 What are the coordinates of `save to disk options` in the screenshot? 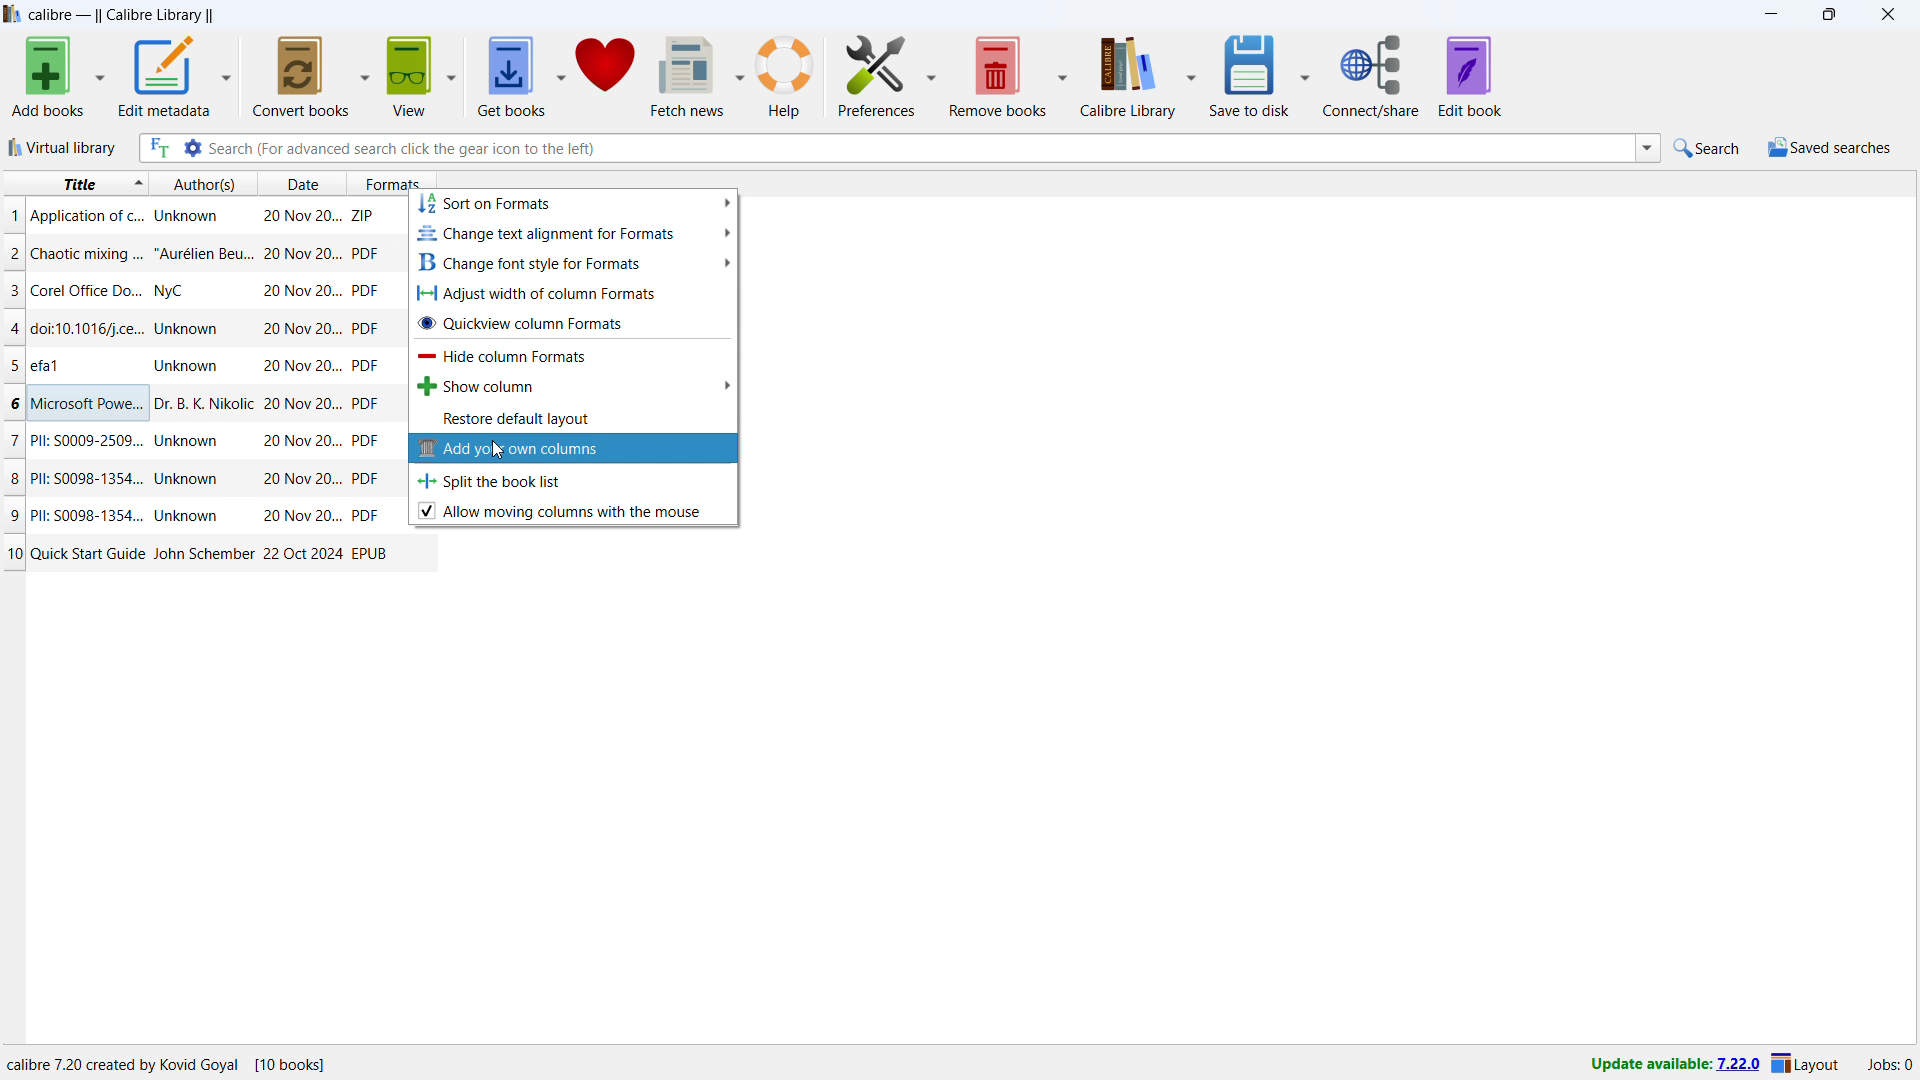 It's located at (1064, 75).